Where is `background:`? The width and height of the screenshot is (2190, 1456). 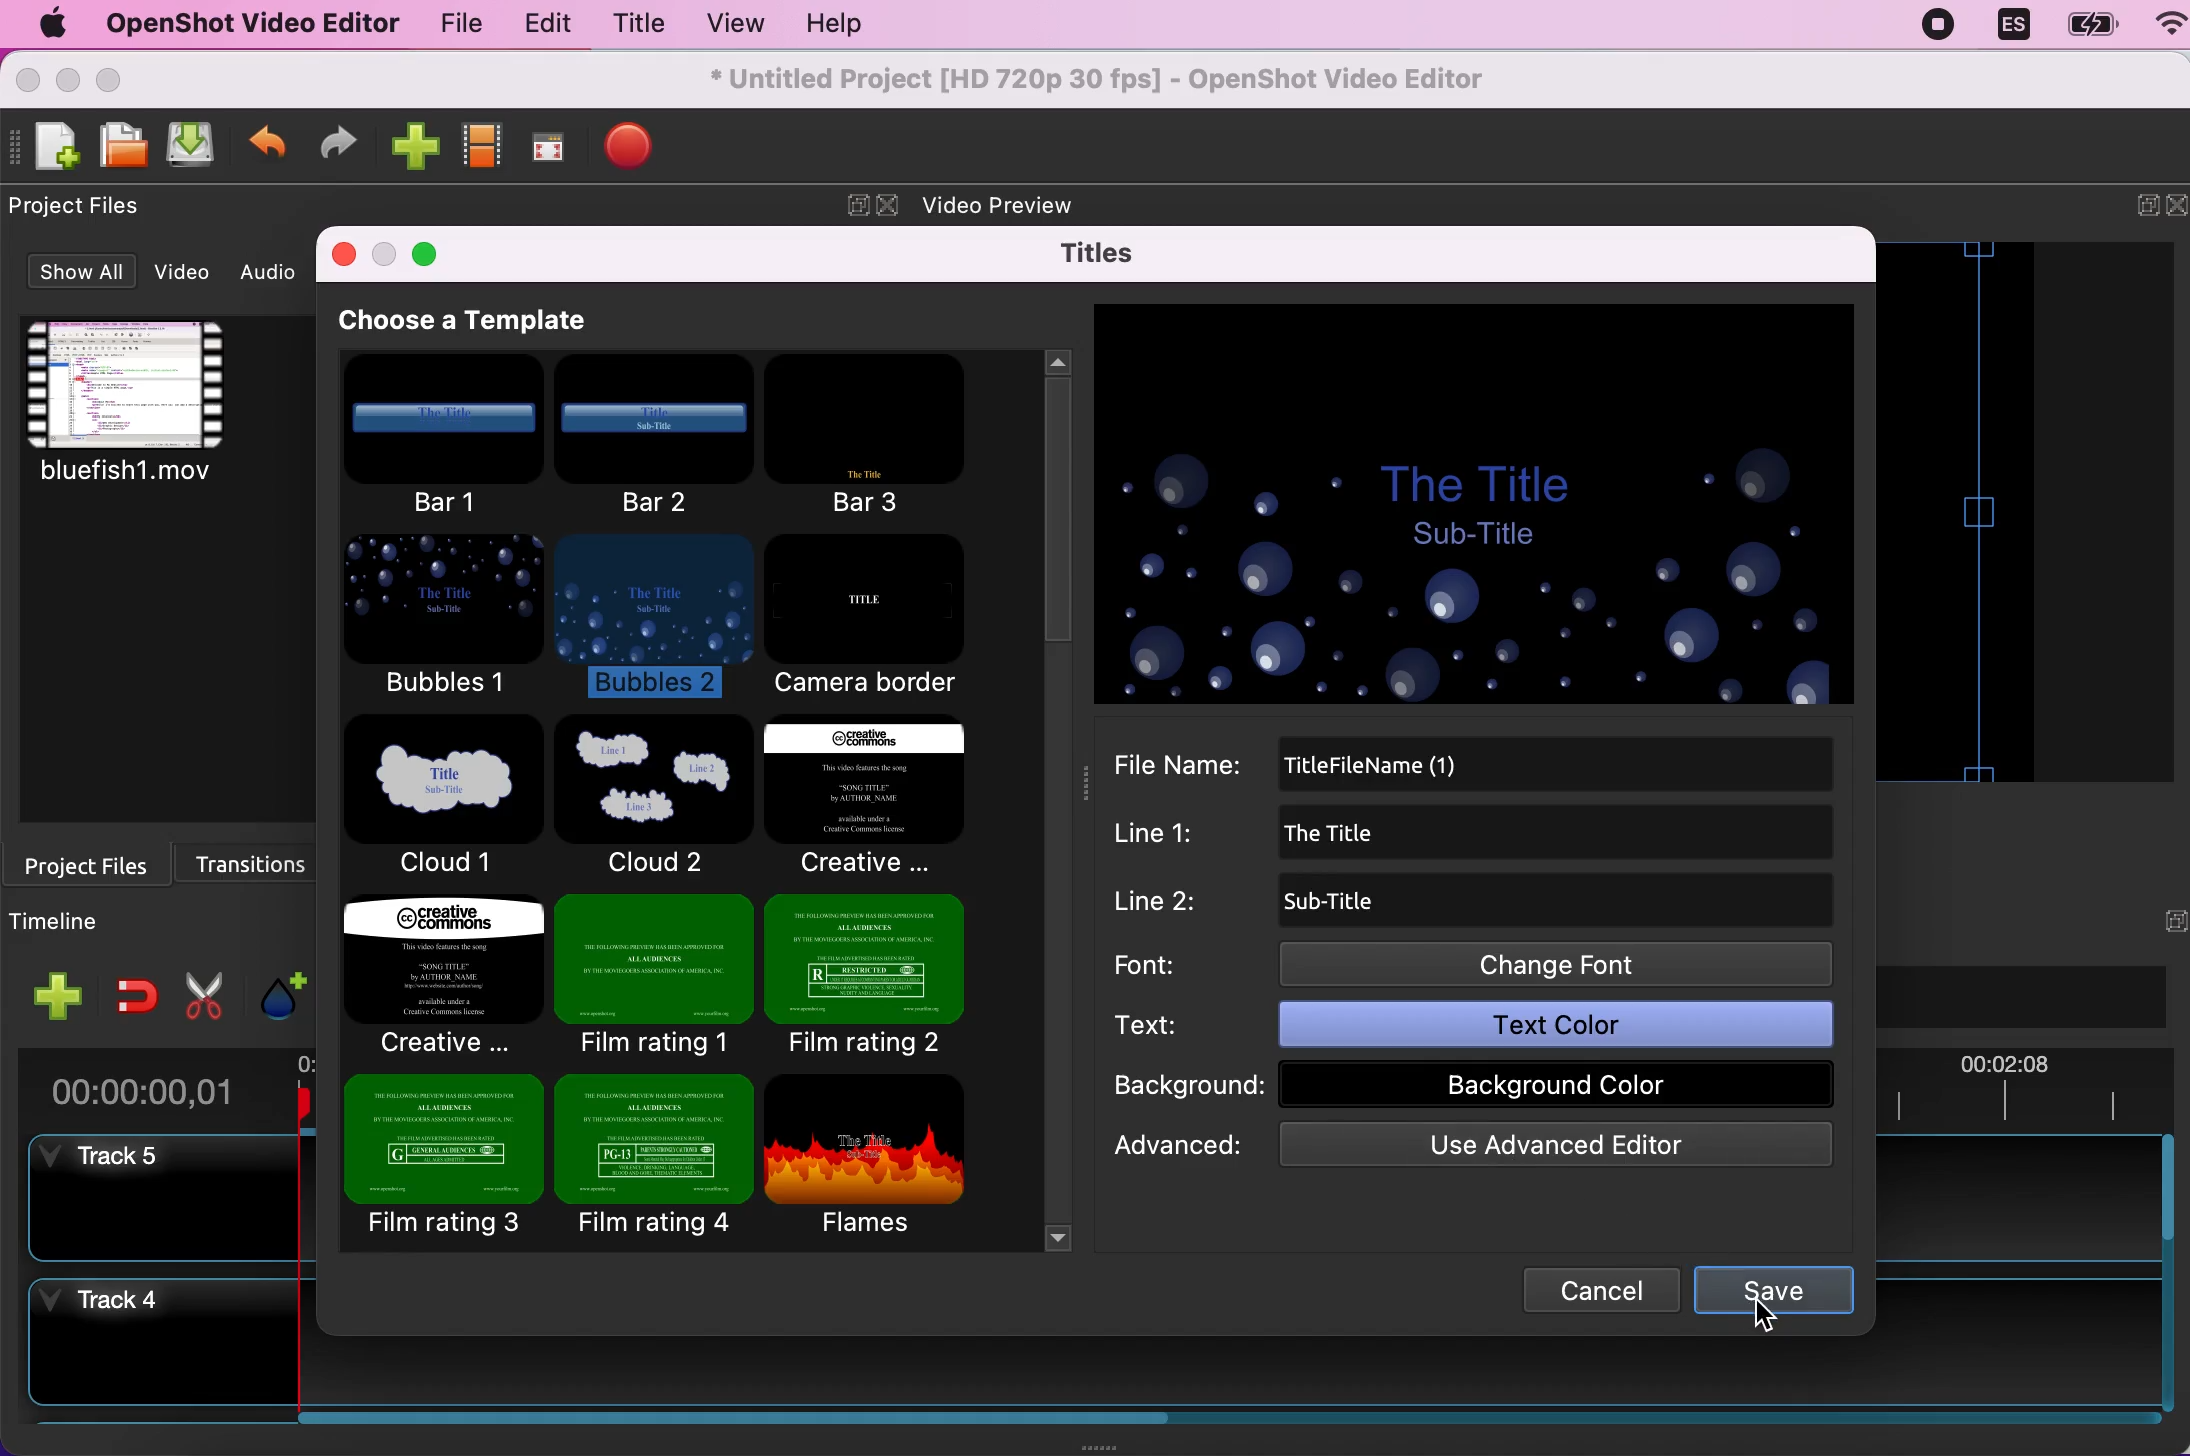 background: is located at coordinates (1185, 1087).